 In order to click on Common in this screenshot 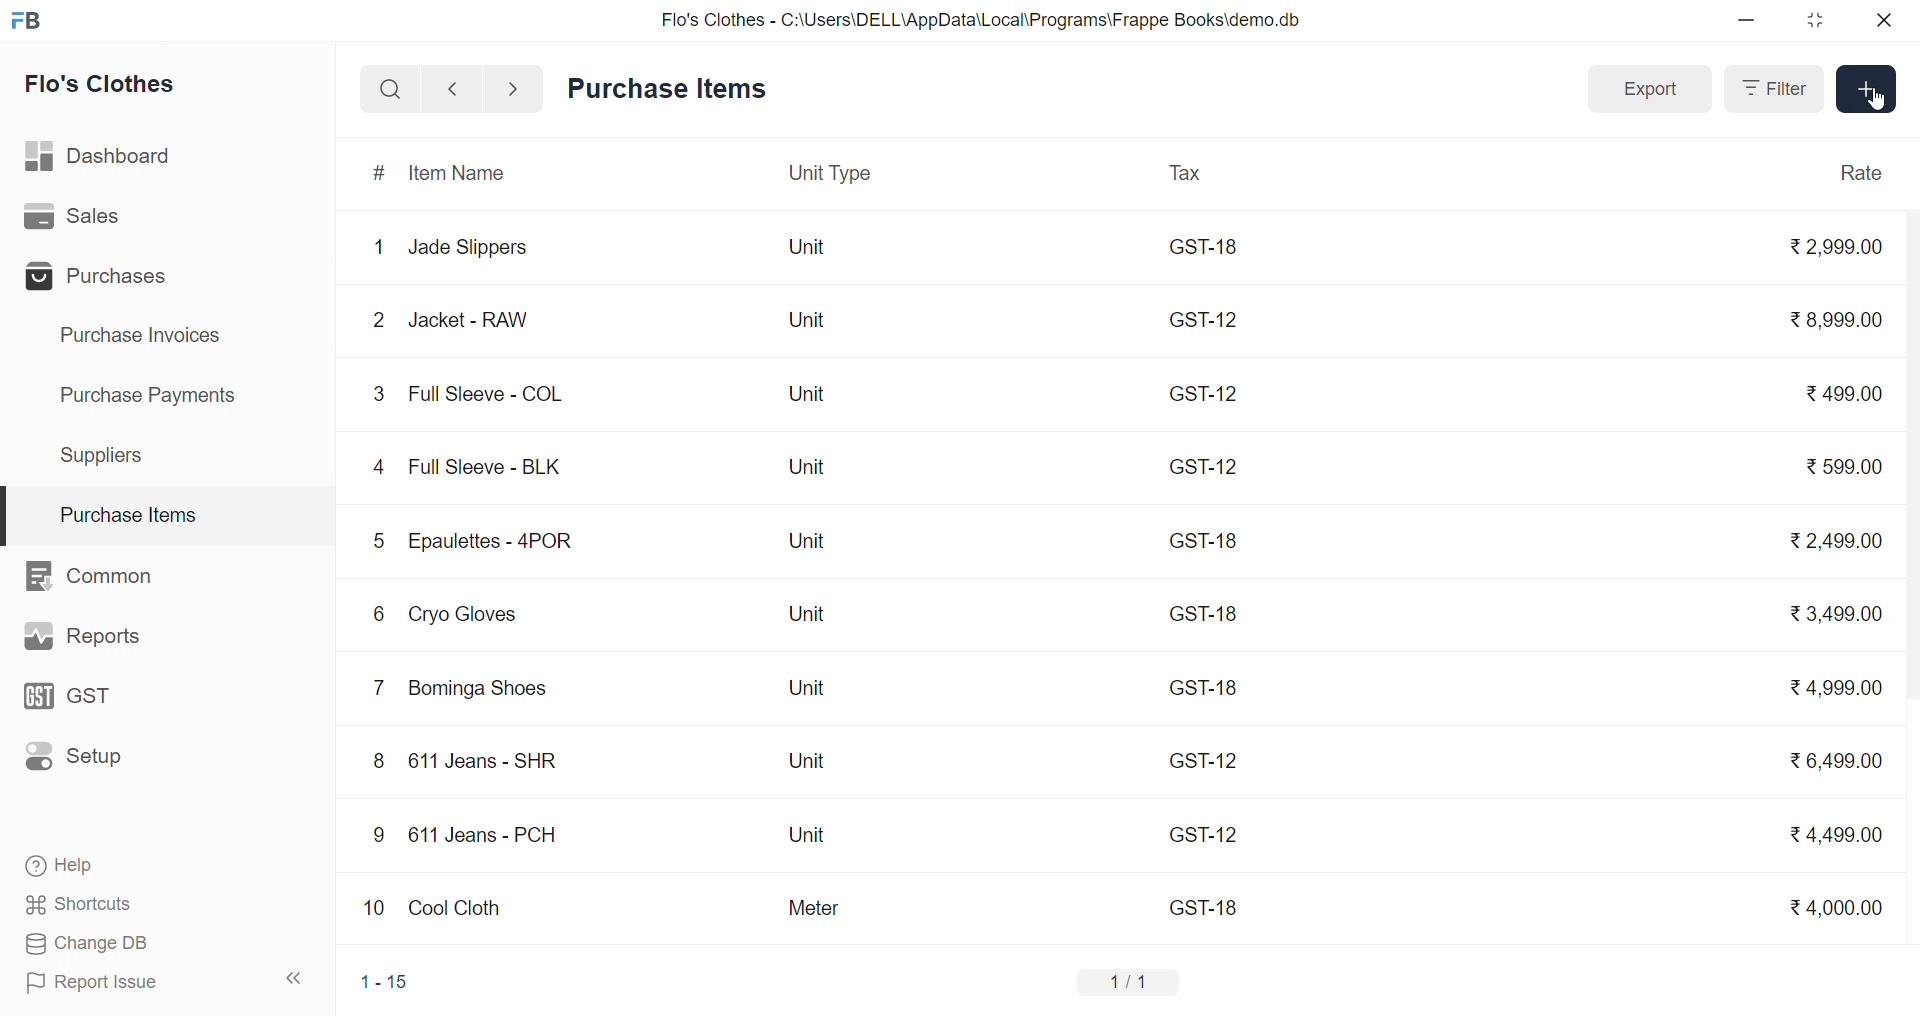, I will do `click(100, 574)`.